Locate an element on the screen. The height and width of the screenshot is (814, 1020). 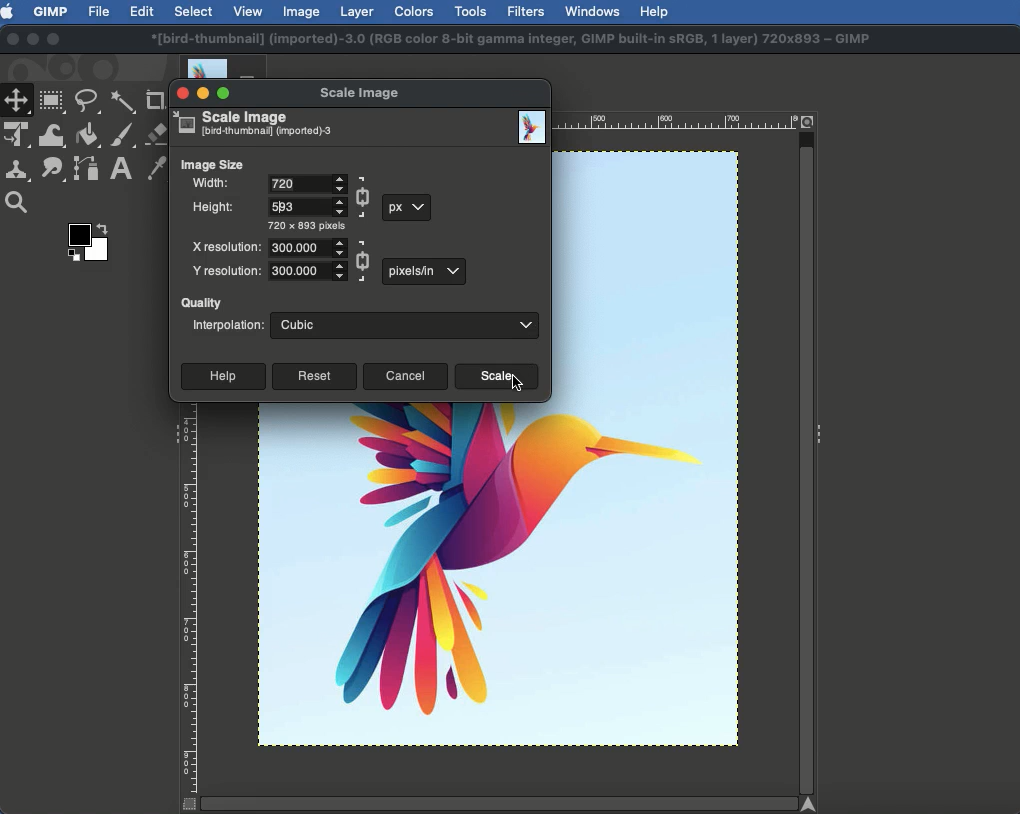
Y resolution is located at coordinates (228, 270).